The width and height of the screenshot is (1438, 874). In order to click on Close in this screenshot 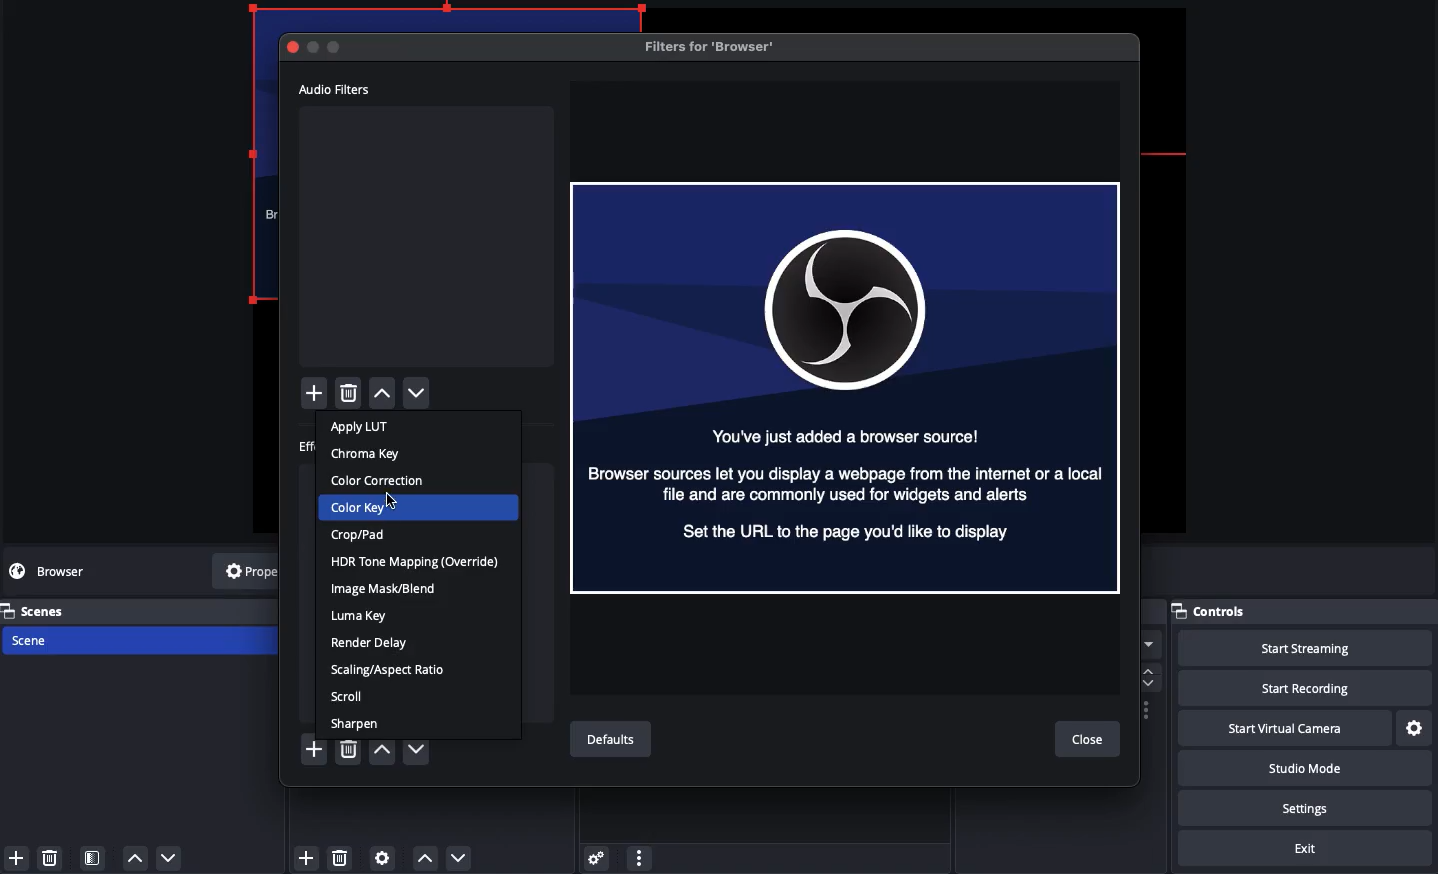, I will do `click(1089, 741)`.